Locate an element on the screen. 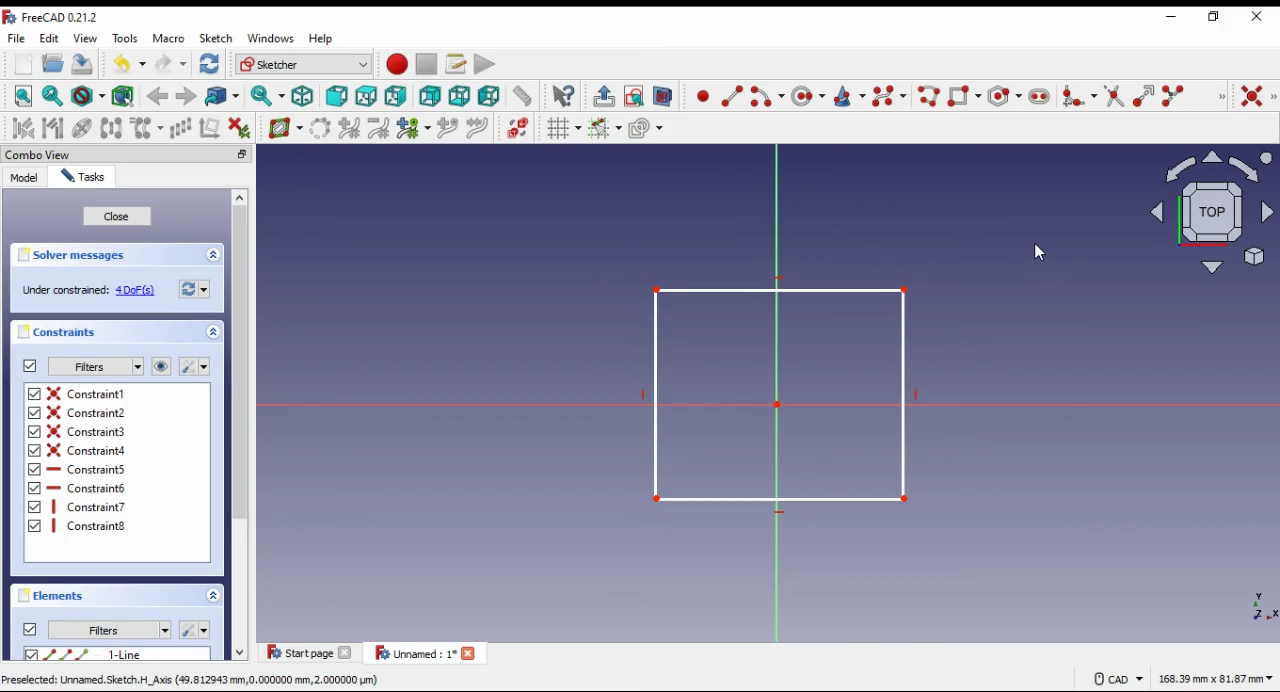  tools is located at coordinates (125, 38).